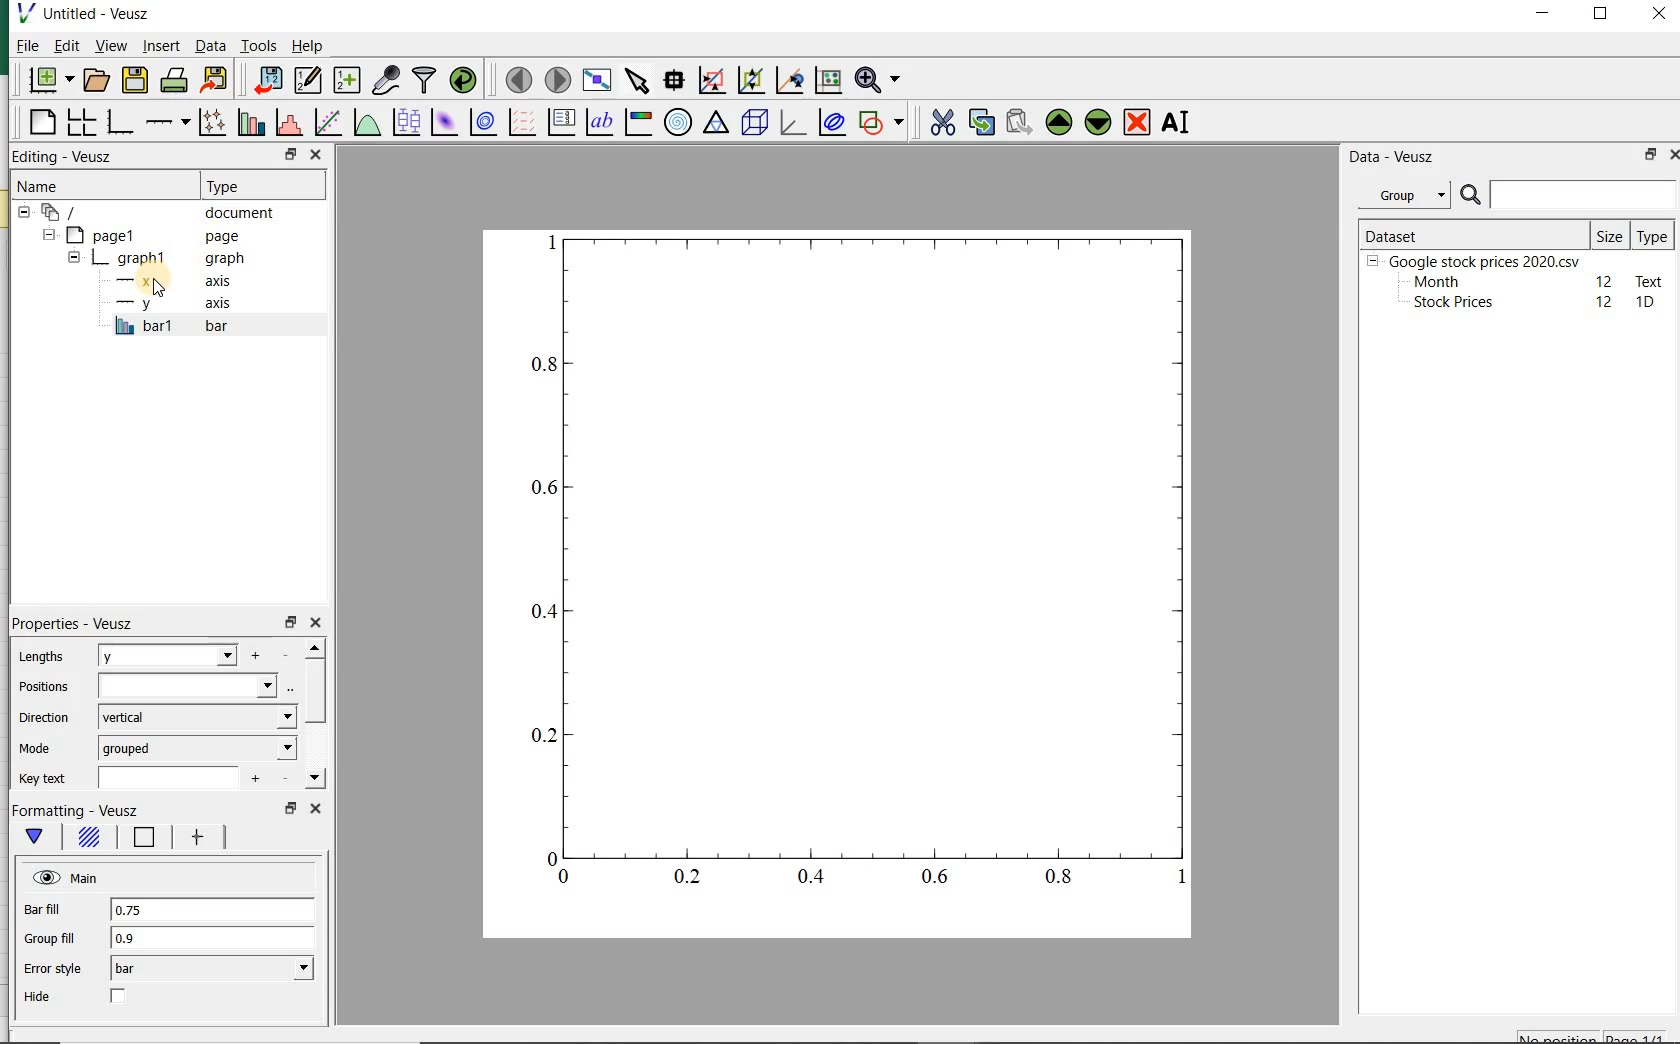 Image resolution: width=1680 pixels, height=1044 pixels. What do you see at coordinates (1444, 303) in the screenshot?
I see `Stock prices` at bounding box center [1444, 303].